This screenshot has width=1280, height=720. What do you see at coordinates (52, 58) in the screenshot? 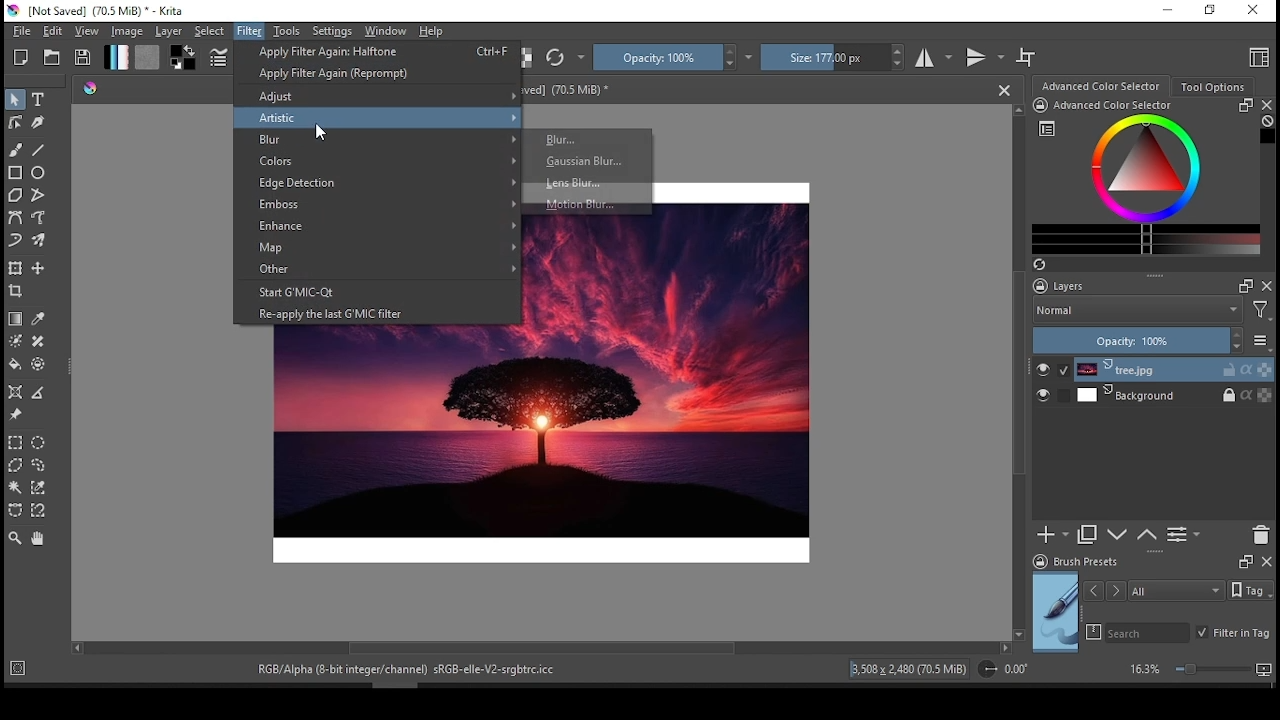
I see `open` at bounding box center [52, 58].